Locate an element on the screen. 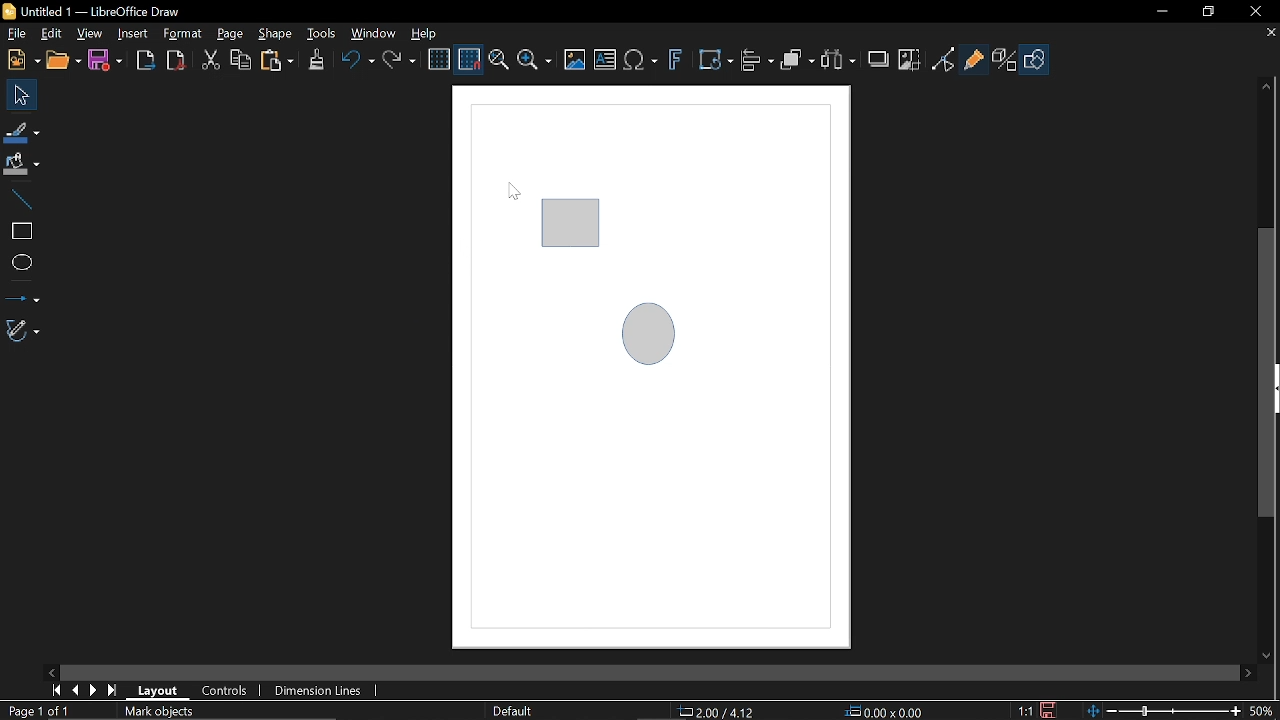 The height and width of the screenshot is (720, 1280). Line color is located at coordinates (22, 129).